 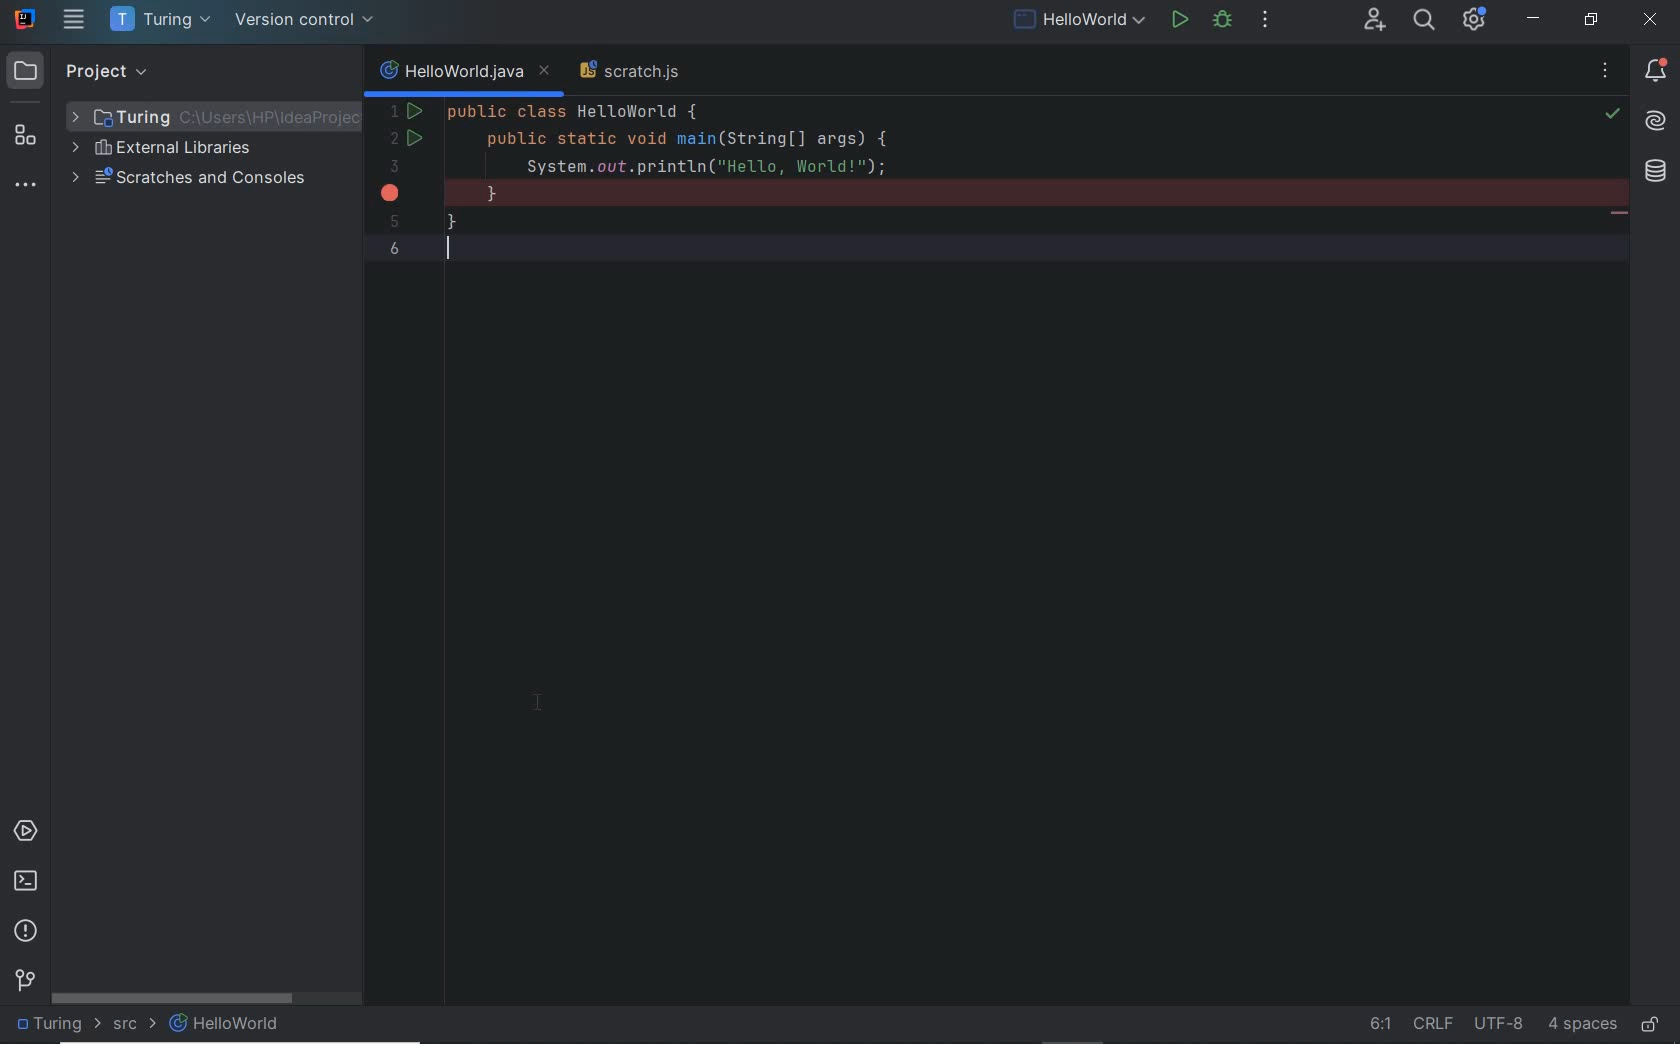 What do you see at coordinates (1437, 1022) in the screenshot?
I see `line separator` at bounding box center [1437, 1022].